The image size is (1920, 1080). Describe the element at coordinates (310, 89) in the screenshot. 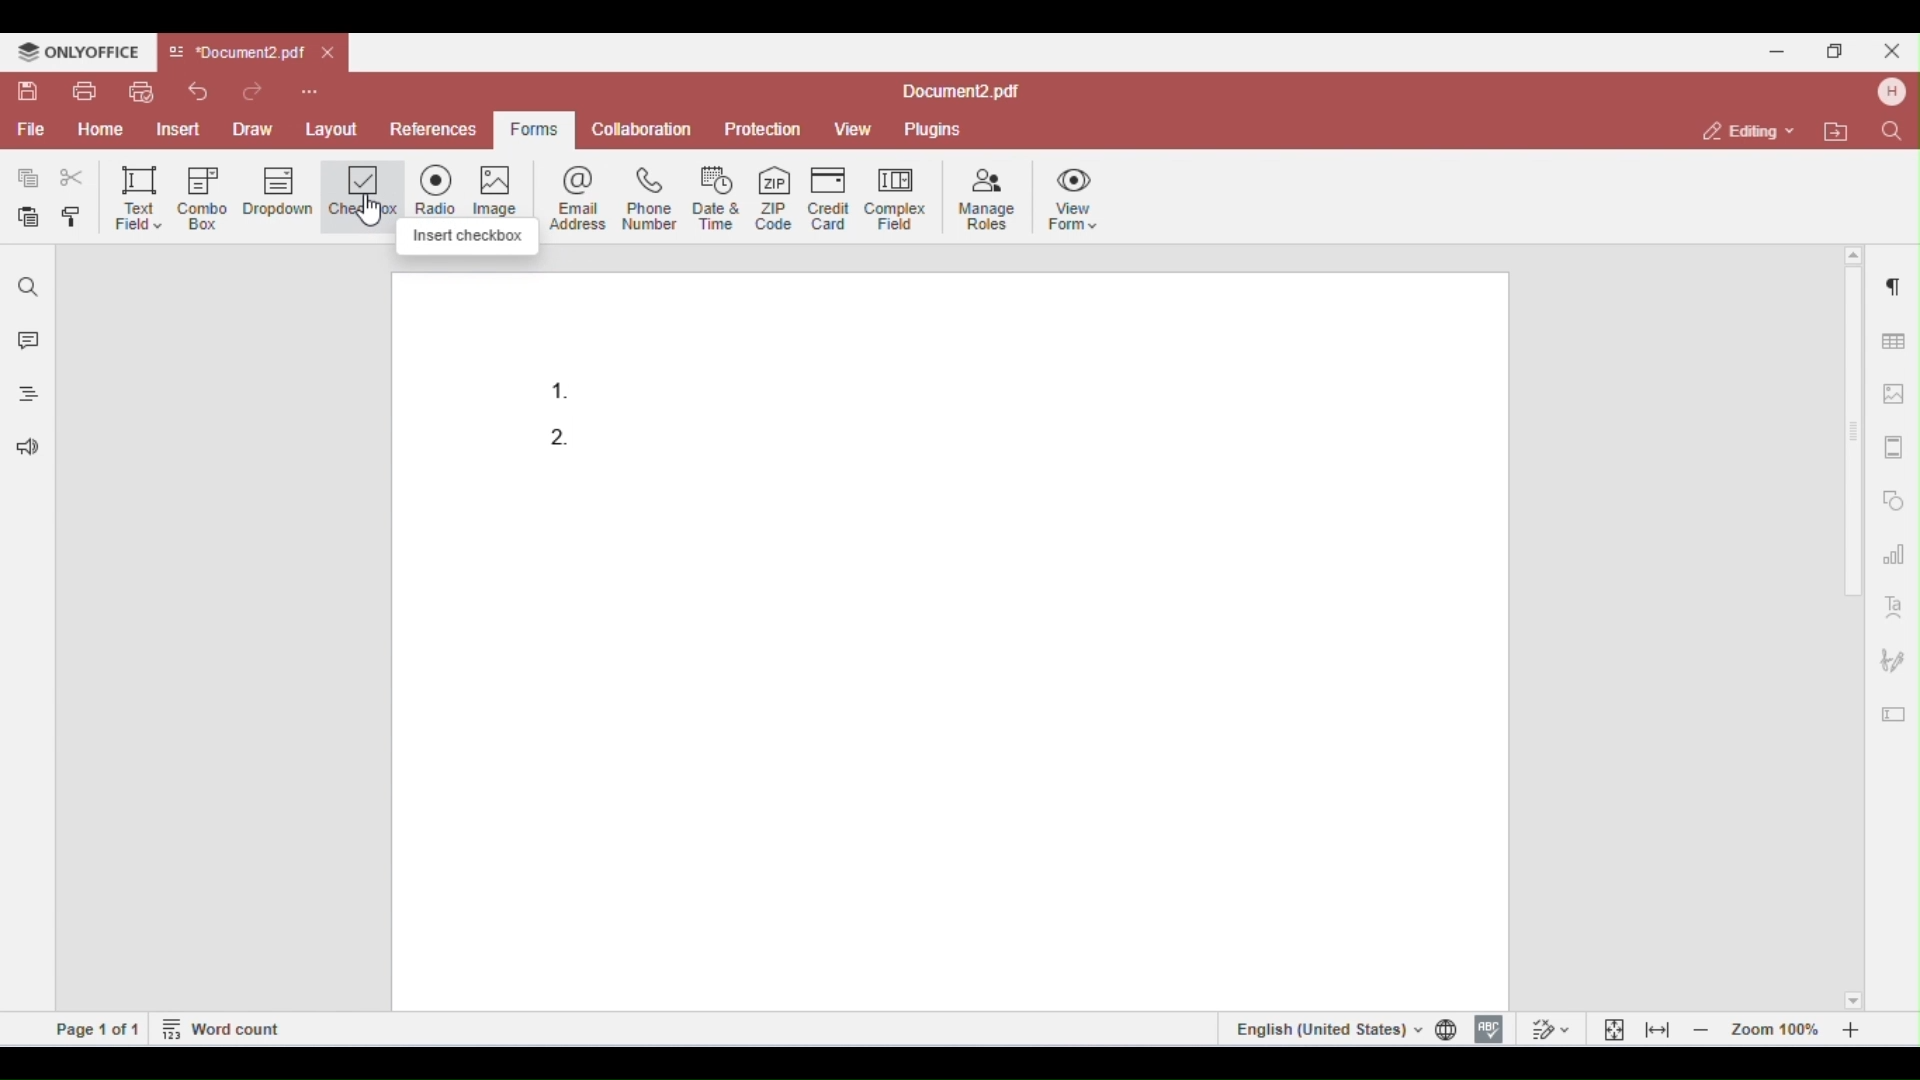

I see `quick access tool bar` at that location.